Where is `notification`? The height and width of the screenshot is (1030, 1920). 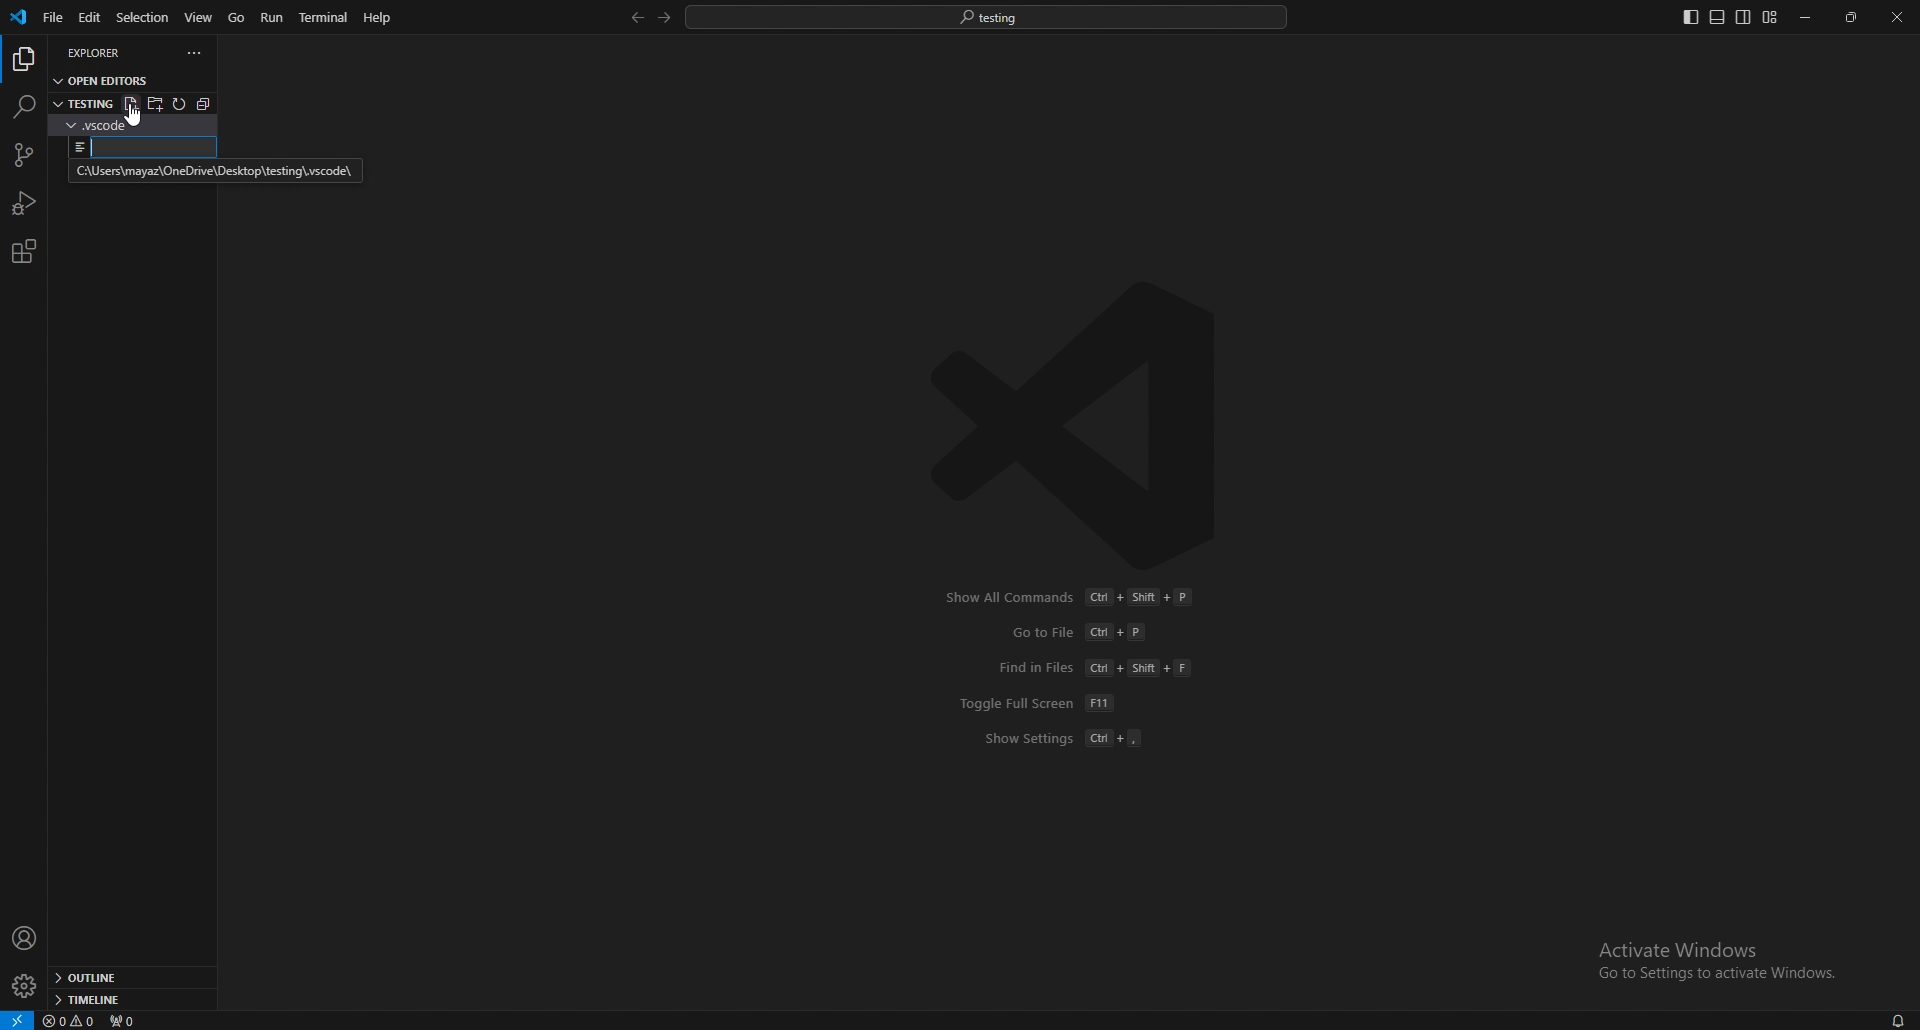
notification is located at coordinates (1896, 1020).